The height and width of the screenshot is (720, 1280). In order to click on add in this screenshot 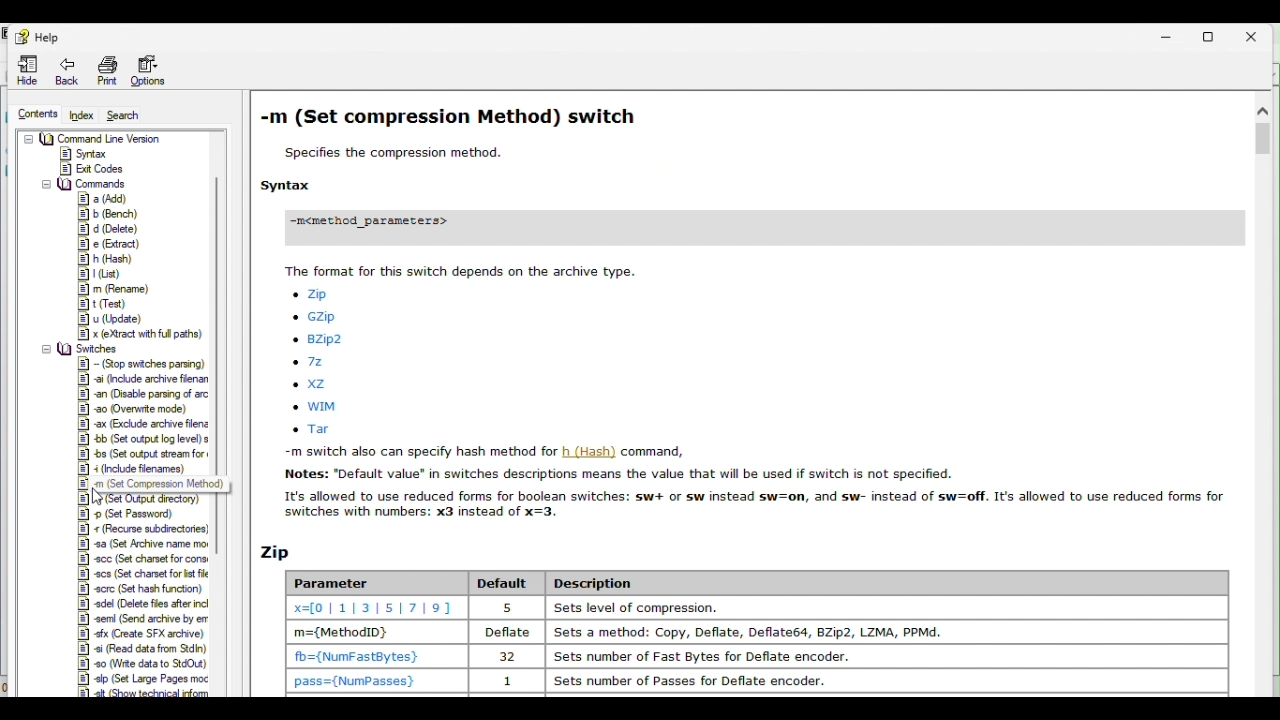, I will do `click(98, 199)`.